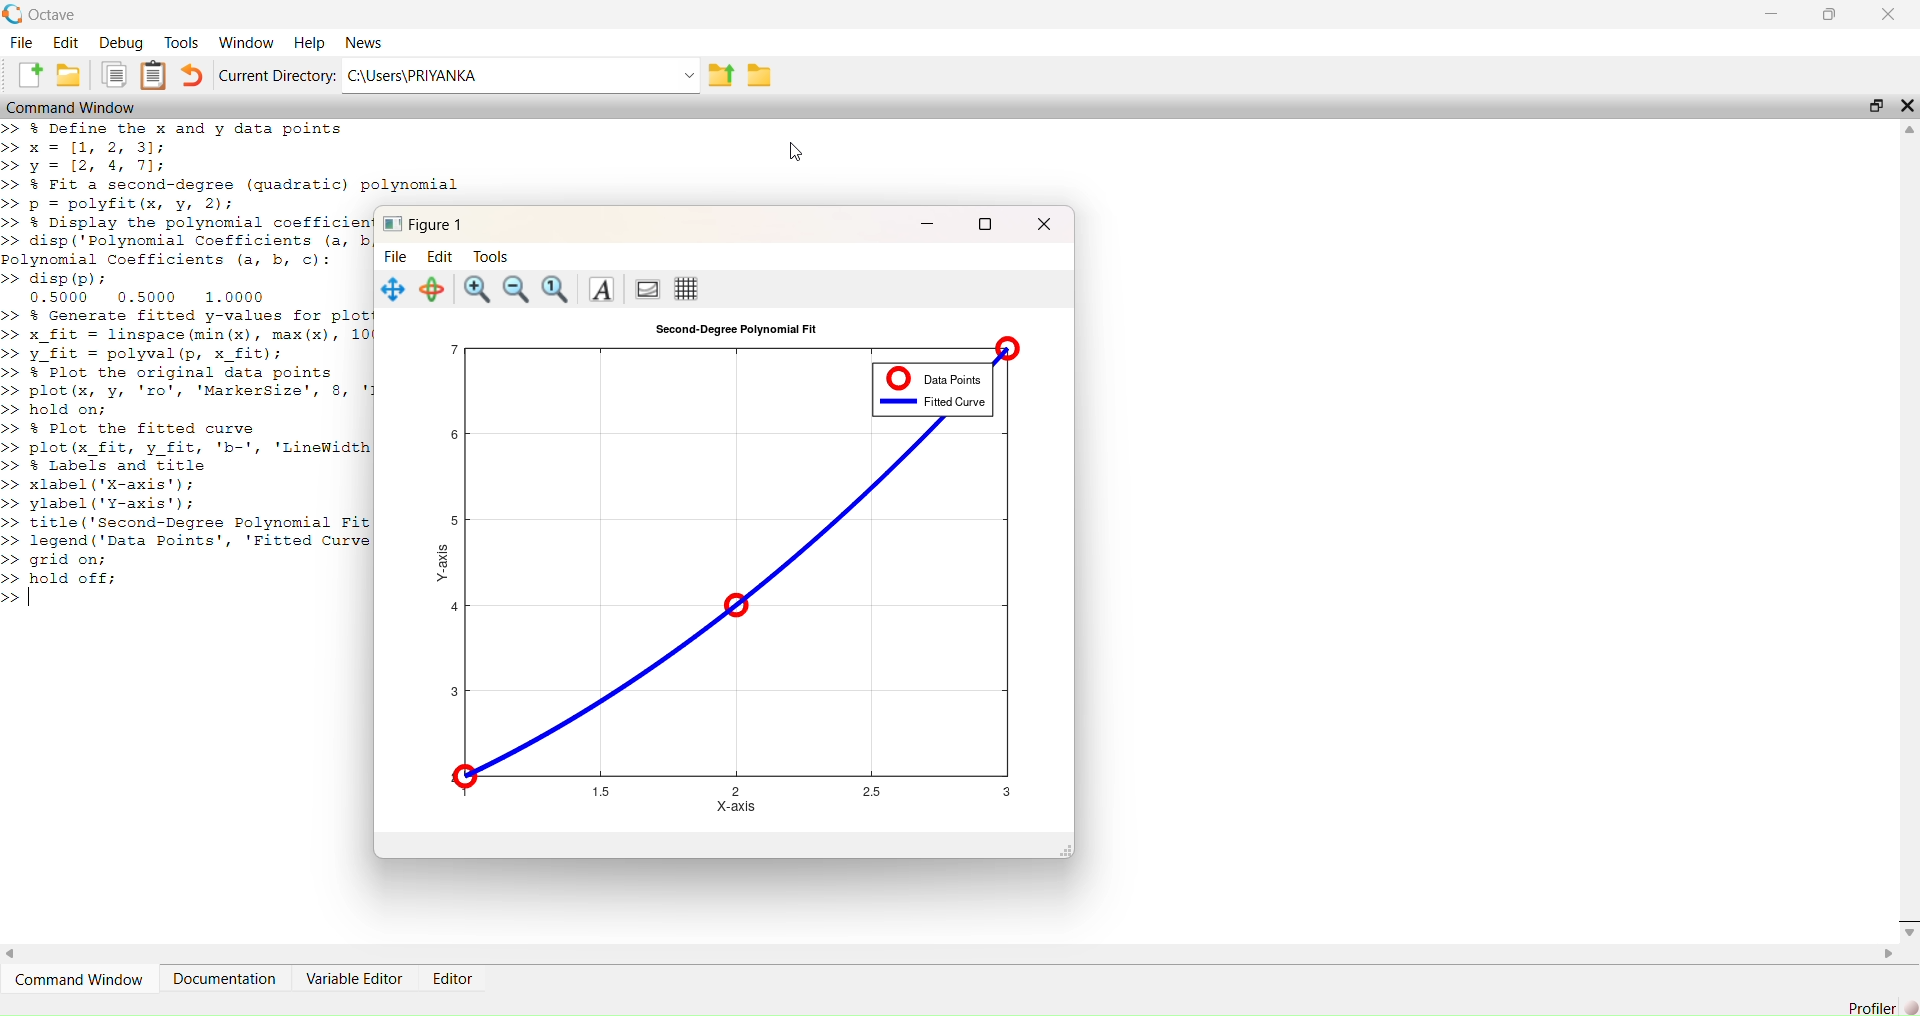 The width and height of the screenshot is (1920, 1016). Describe the element at coordinates (1871, 1001) in the screenshot. I see `Profiler` at that location.